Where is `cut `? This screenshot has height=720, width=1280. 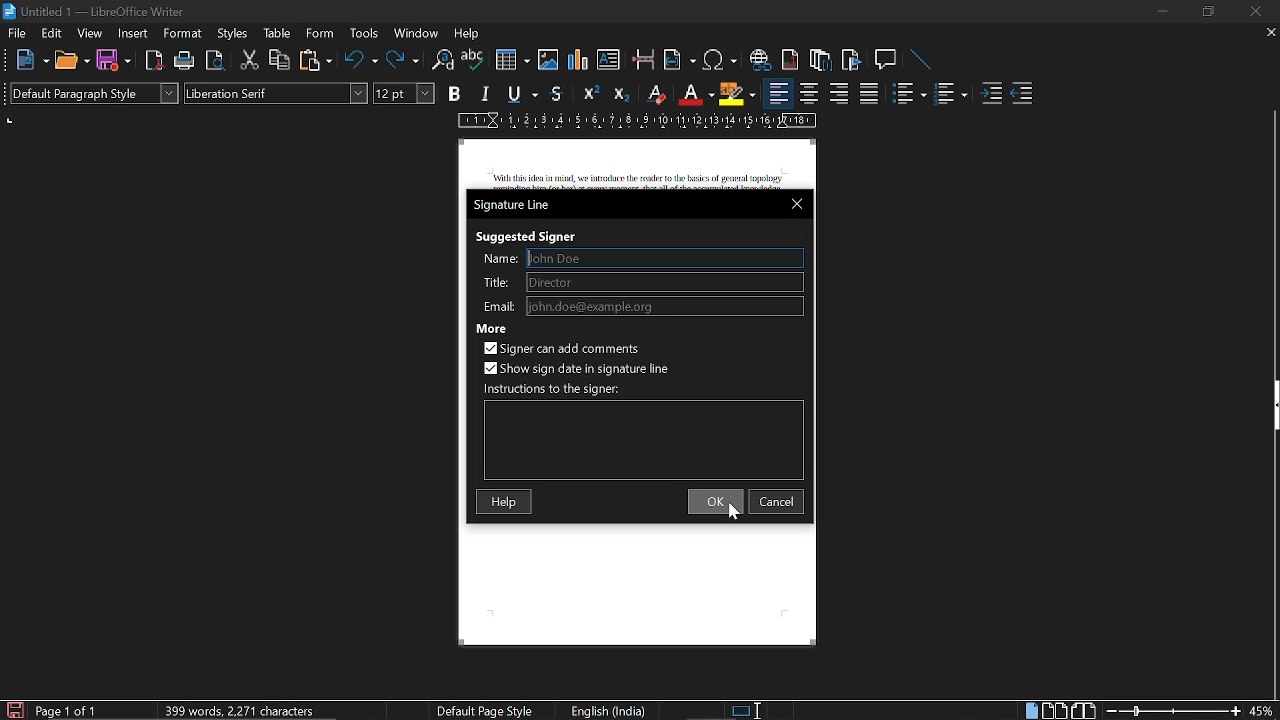
cut  is located at coordinates (250, 61).